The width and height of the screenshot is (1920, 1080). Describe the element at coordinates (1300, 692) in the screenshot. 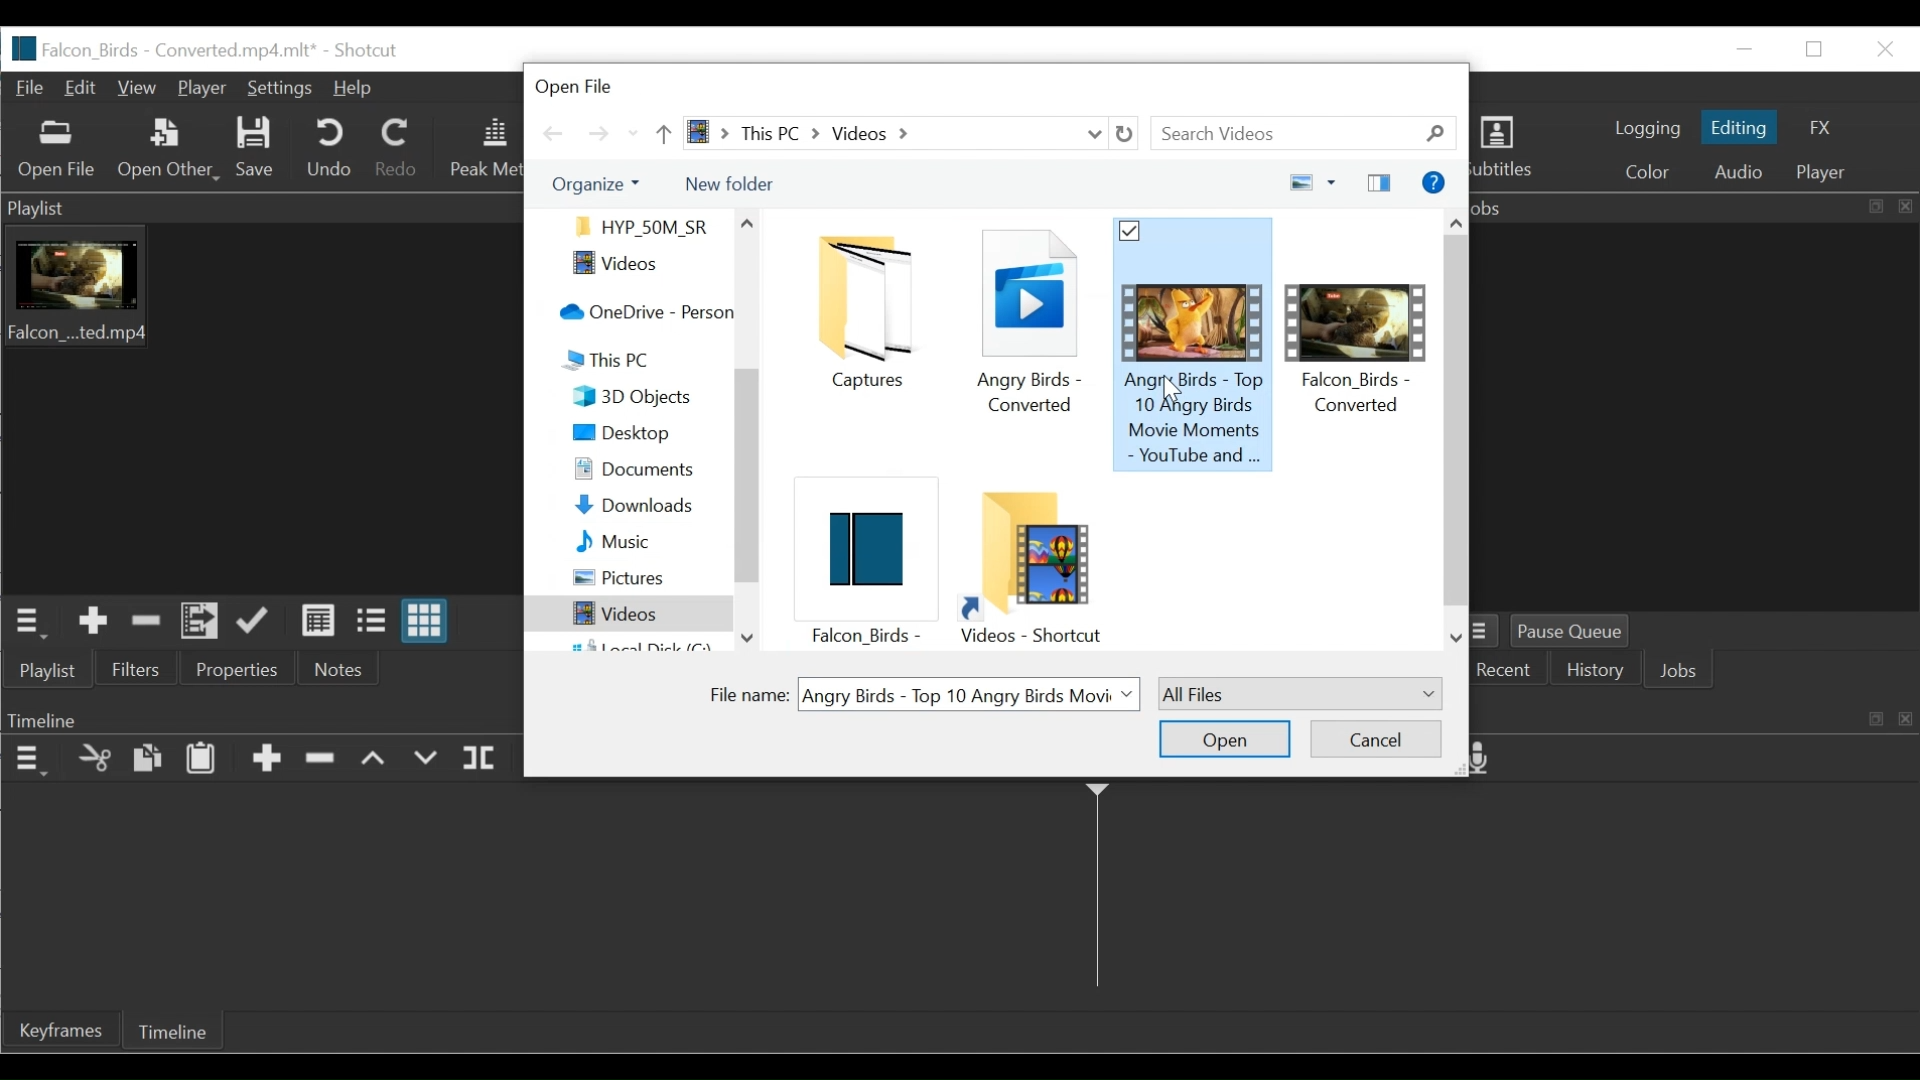

I see `Select ` at that location.